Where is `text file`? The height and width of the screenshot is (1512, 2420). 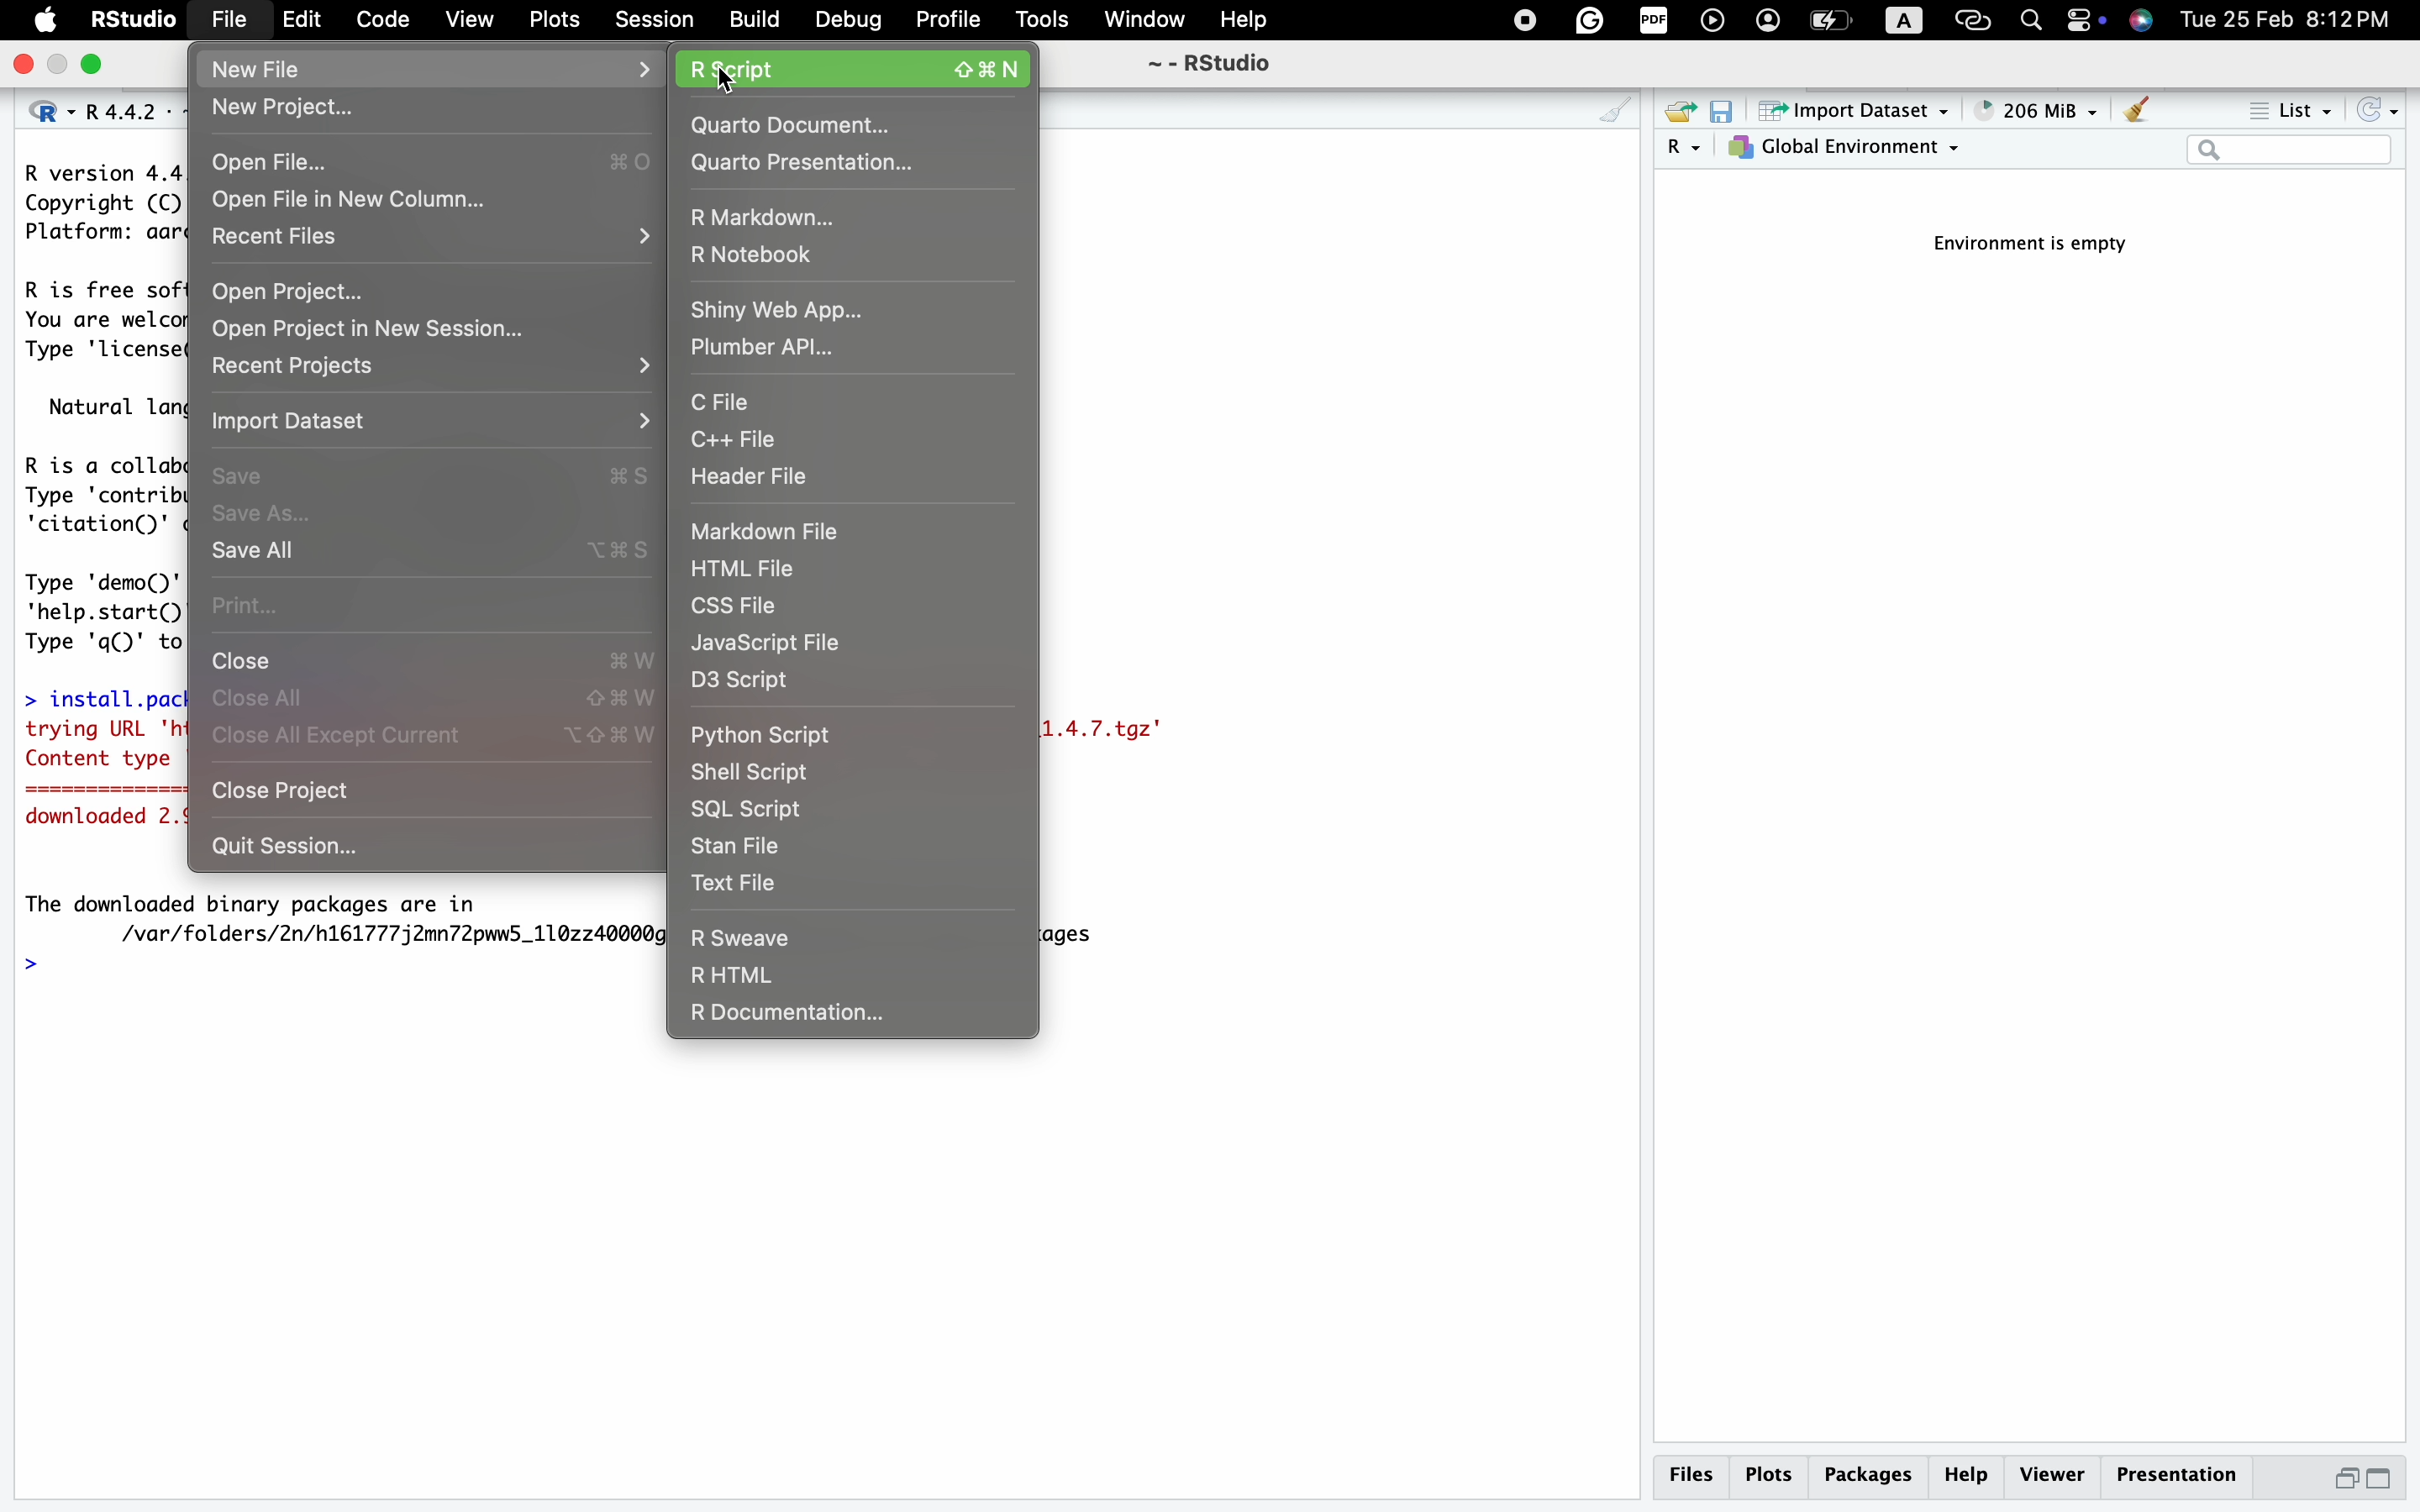 text file is located at coordinates (829, 883).